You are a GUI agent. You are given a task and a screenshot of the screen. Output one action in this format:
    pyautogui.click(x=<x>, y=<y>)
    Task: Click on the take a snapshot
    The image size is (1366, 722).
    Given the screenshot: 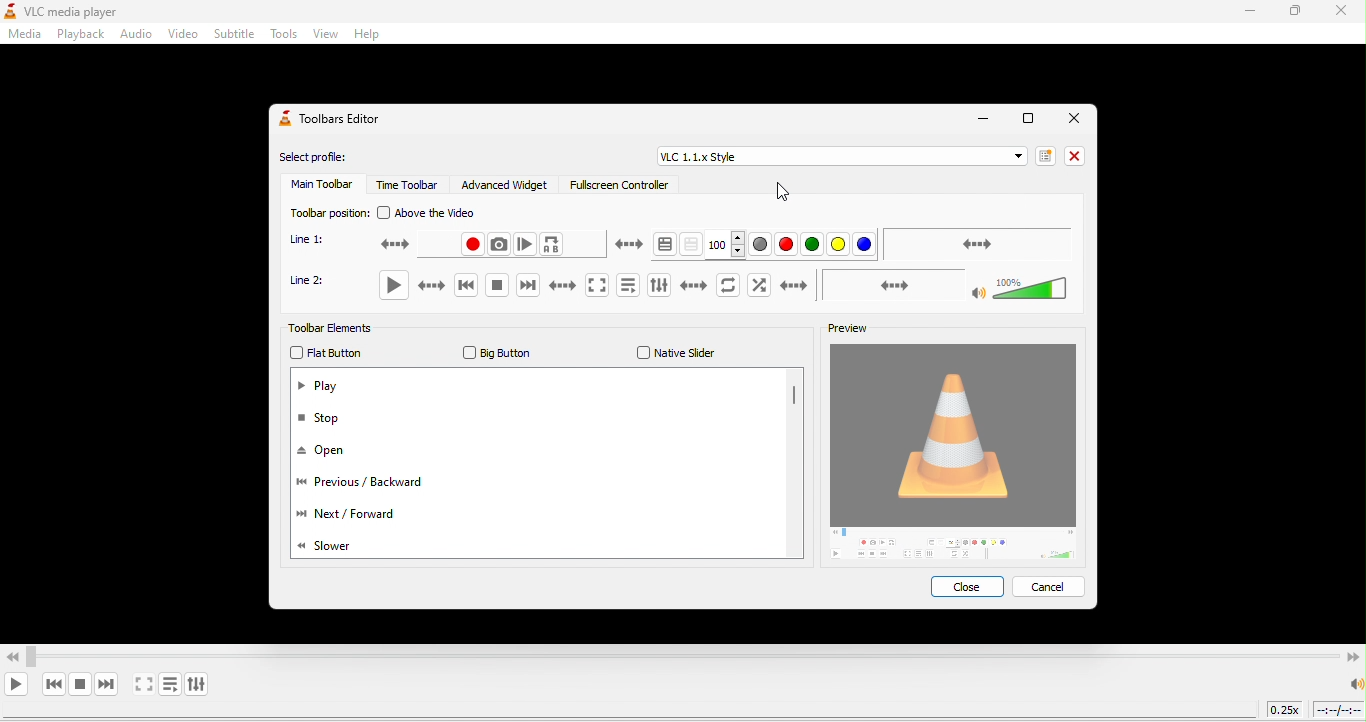 What is the action you would take?
    pyautogui.click(x=765, y=285)
    